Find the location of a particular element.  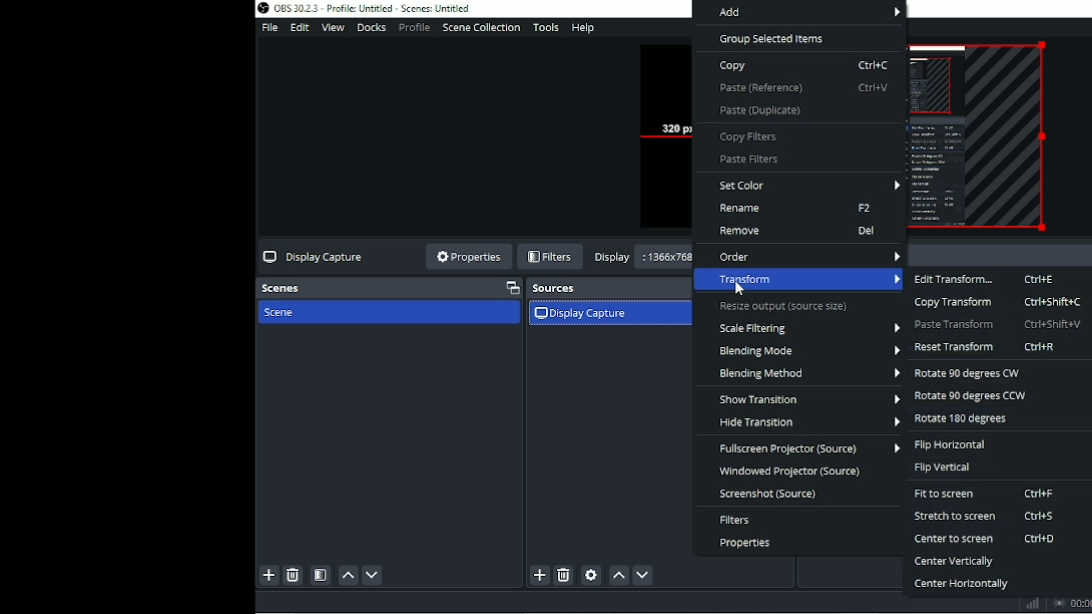

Scene is located at coordinates (291, 313).